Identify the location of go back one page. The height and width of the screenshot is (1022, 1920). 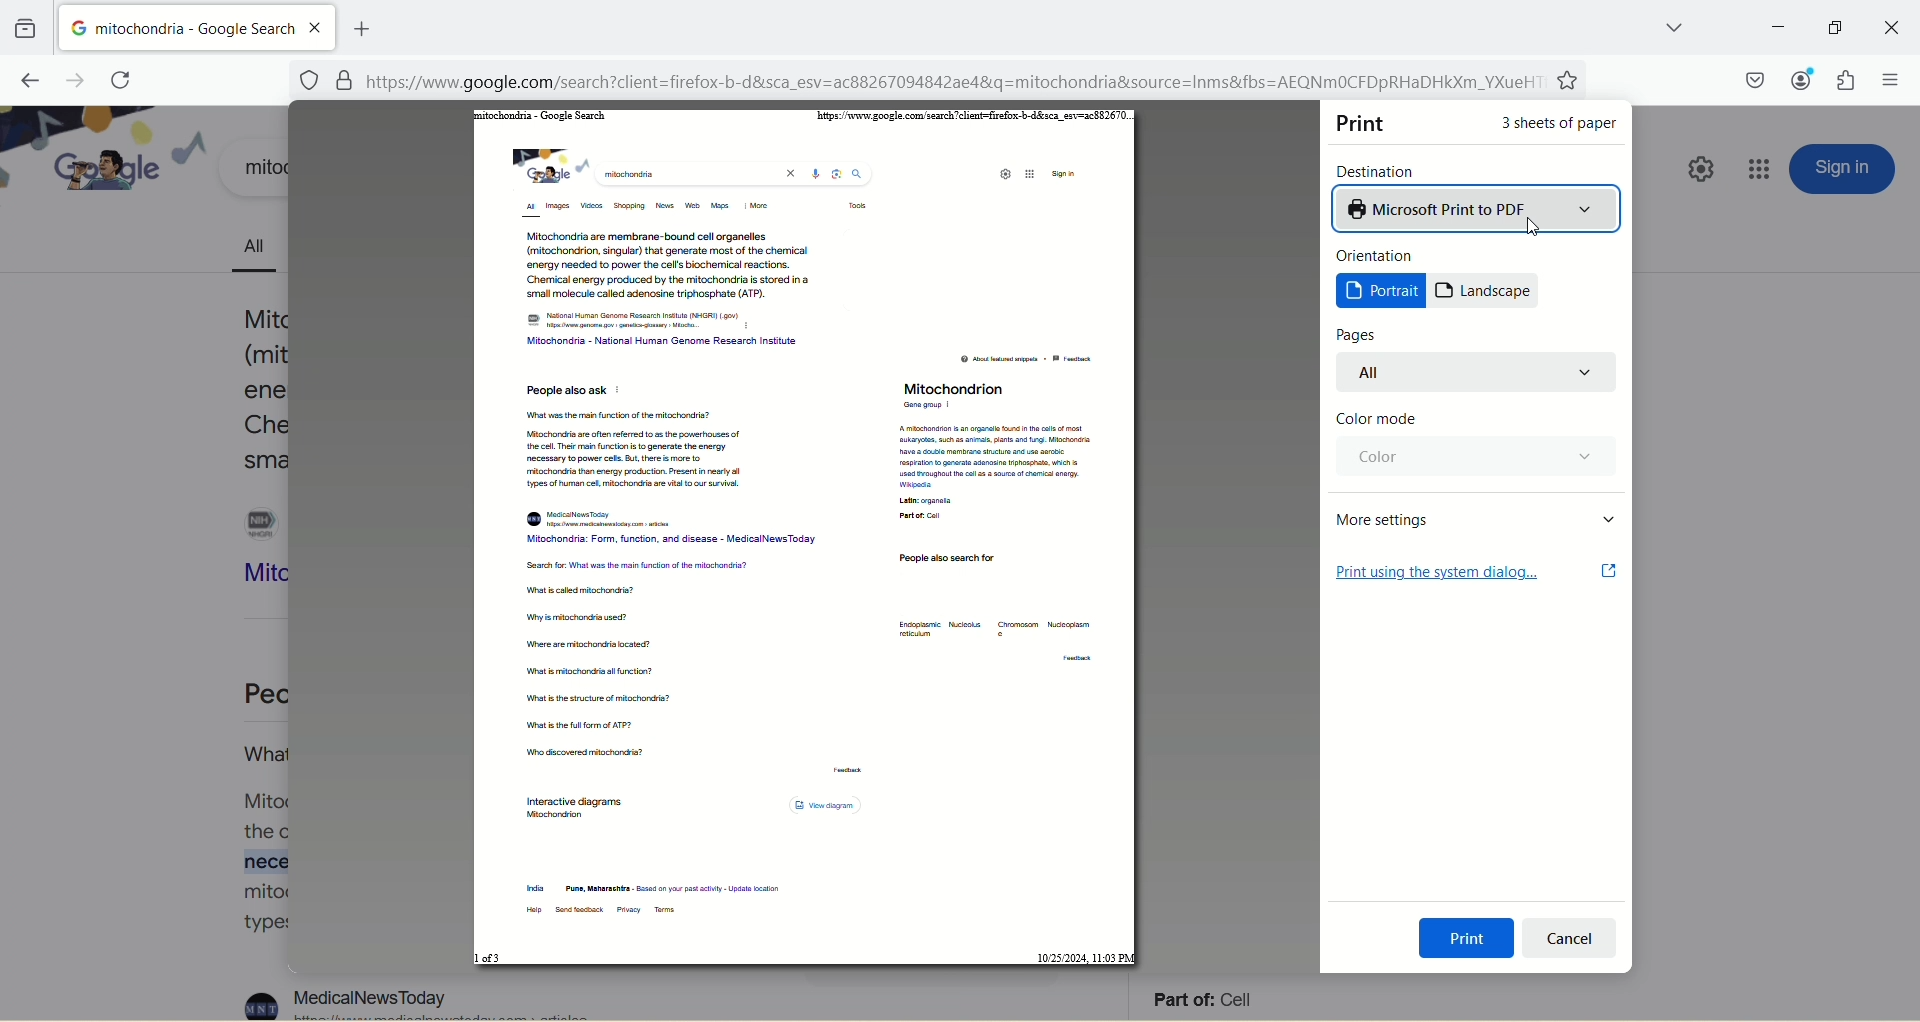
(27, 78).